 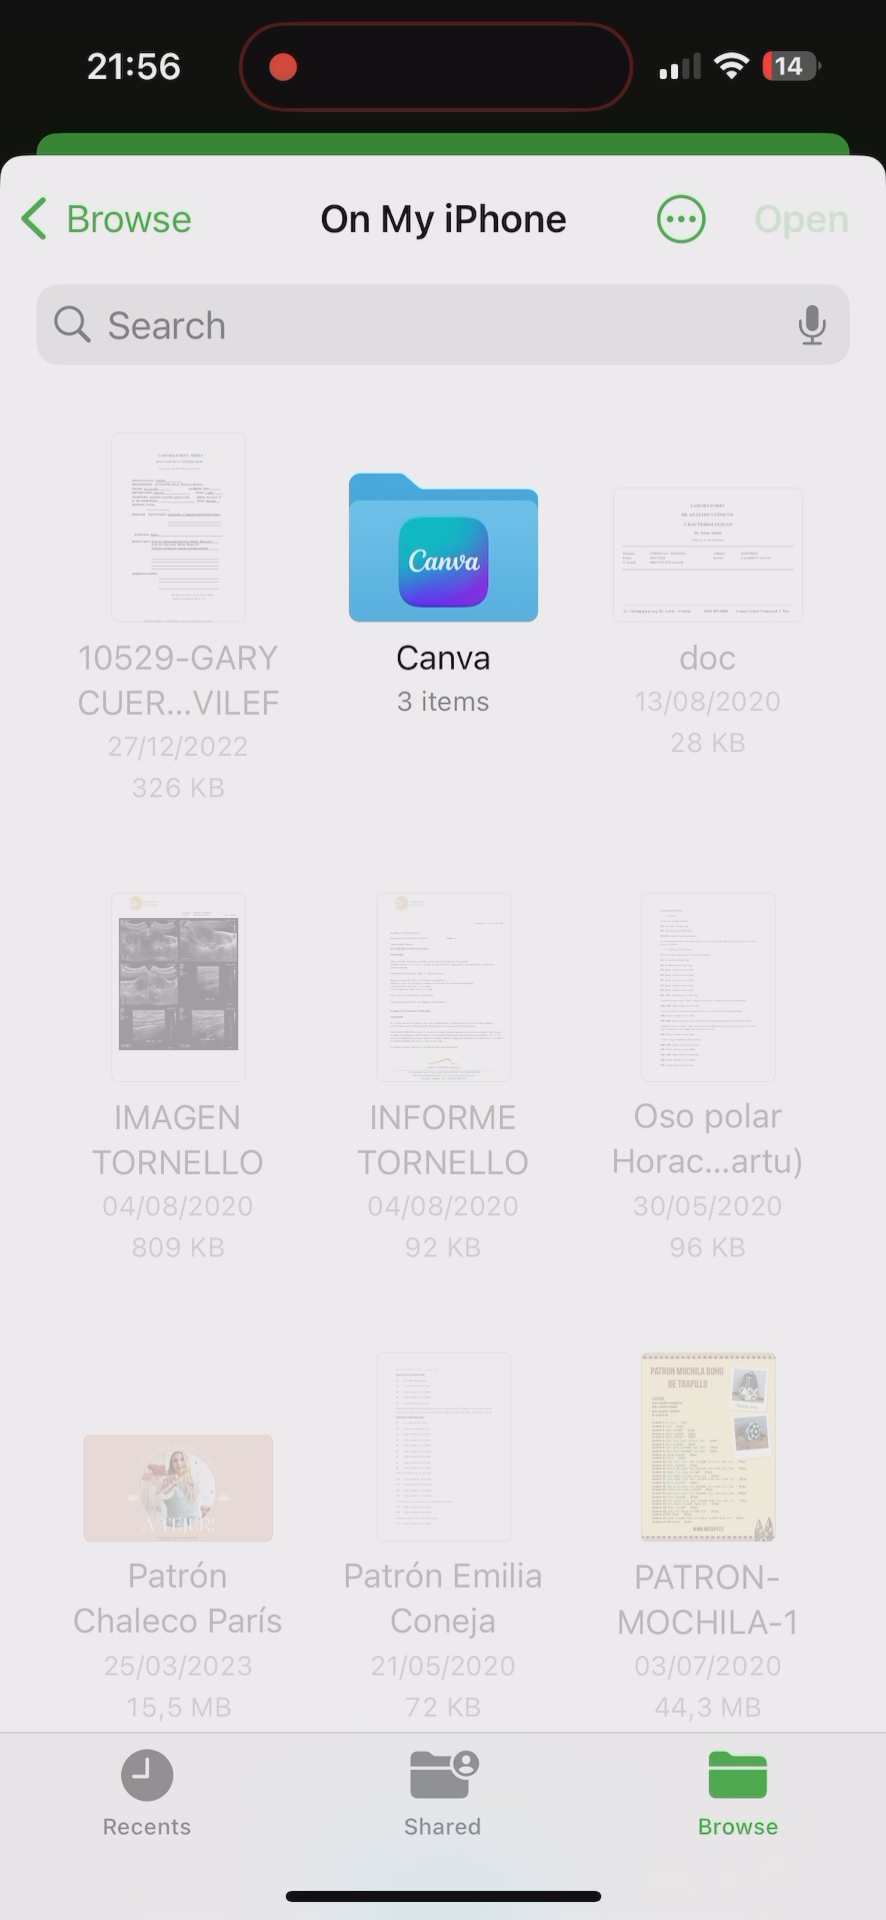 What do you see at coordinates (803, 217) in the screenshot?
I see `open` at bounding box center [803, 217].